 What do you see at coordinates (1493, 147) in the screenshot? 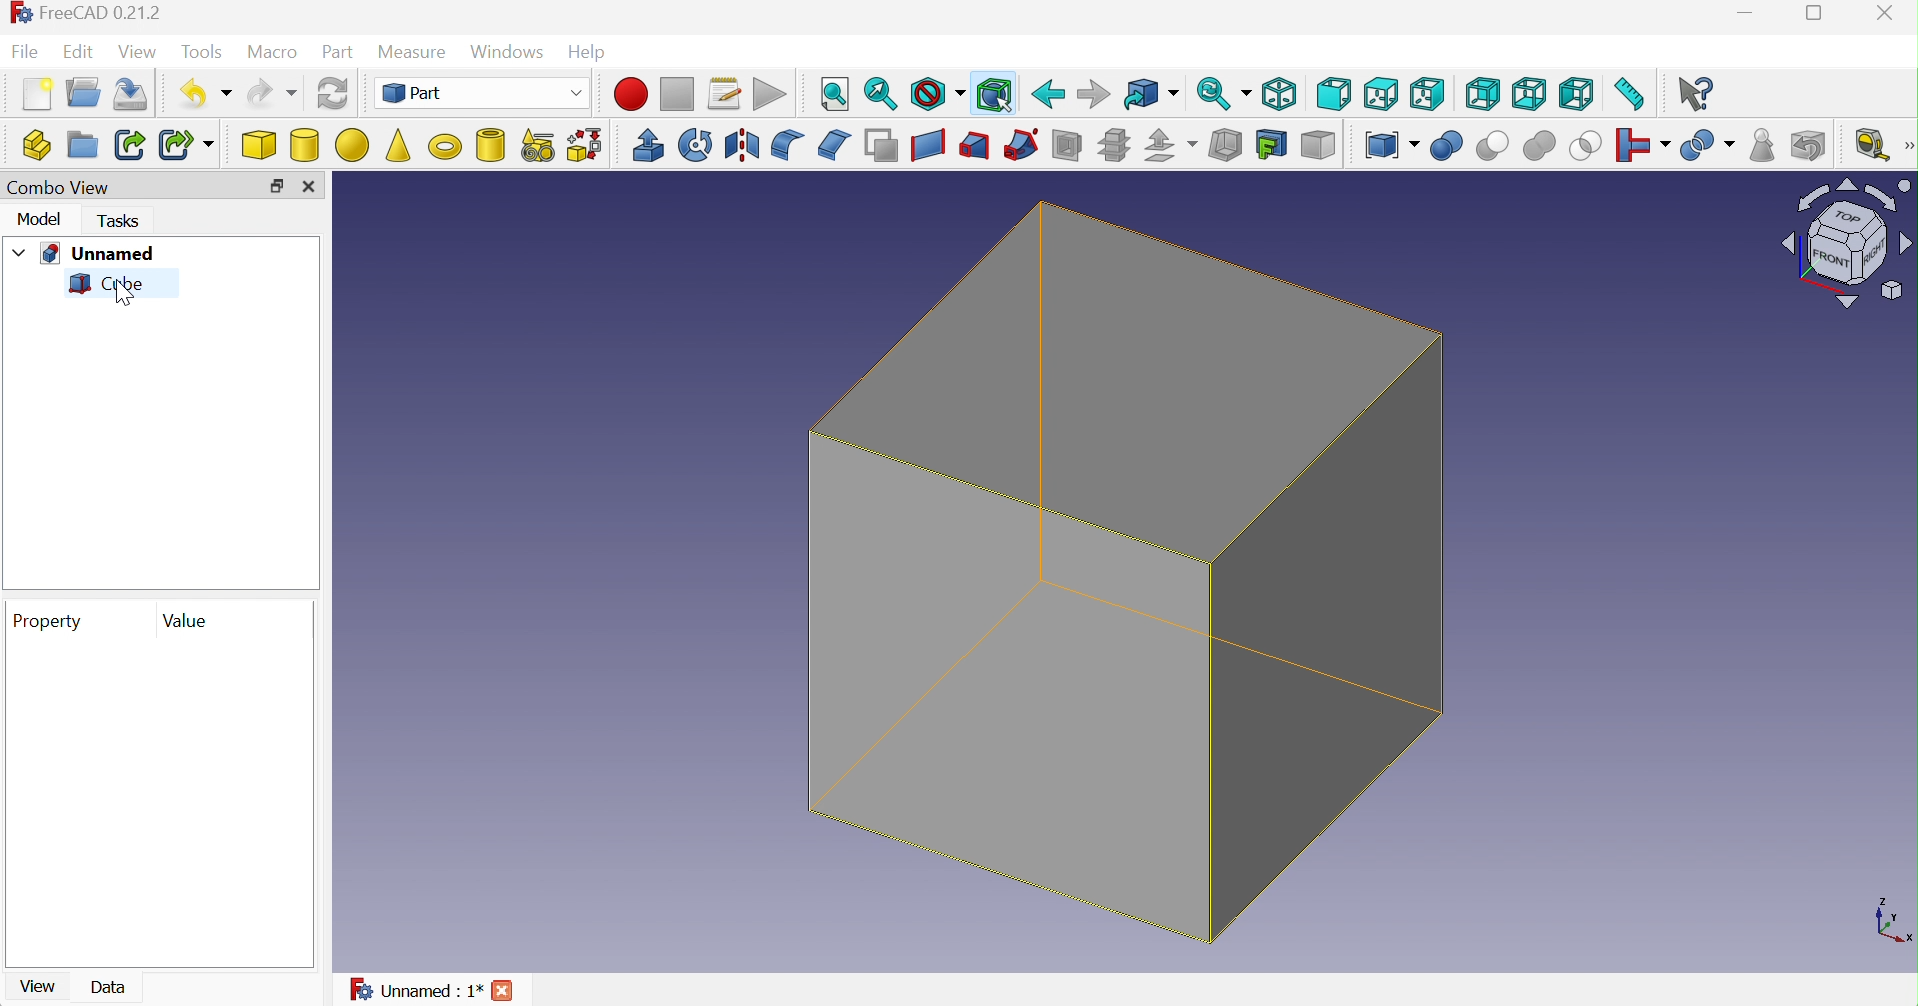
I see `Cut` at bounding box center [1493, 147].